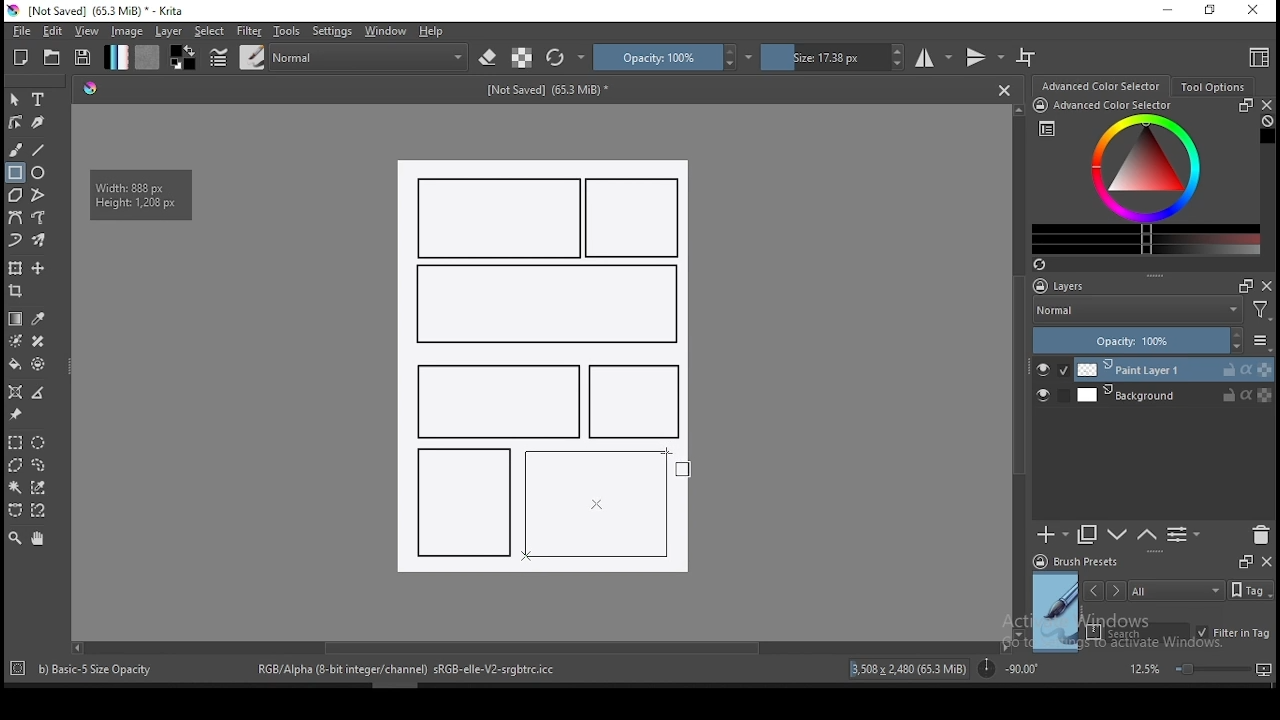 The height and width of the screenshot is (720, 1280). Describe the element at coordinates (687, 467) in the screenshot. I see `mouse pointer` at that location.